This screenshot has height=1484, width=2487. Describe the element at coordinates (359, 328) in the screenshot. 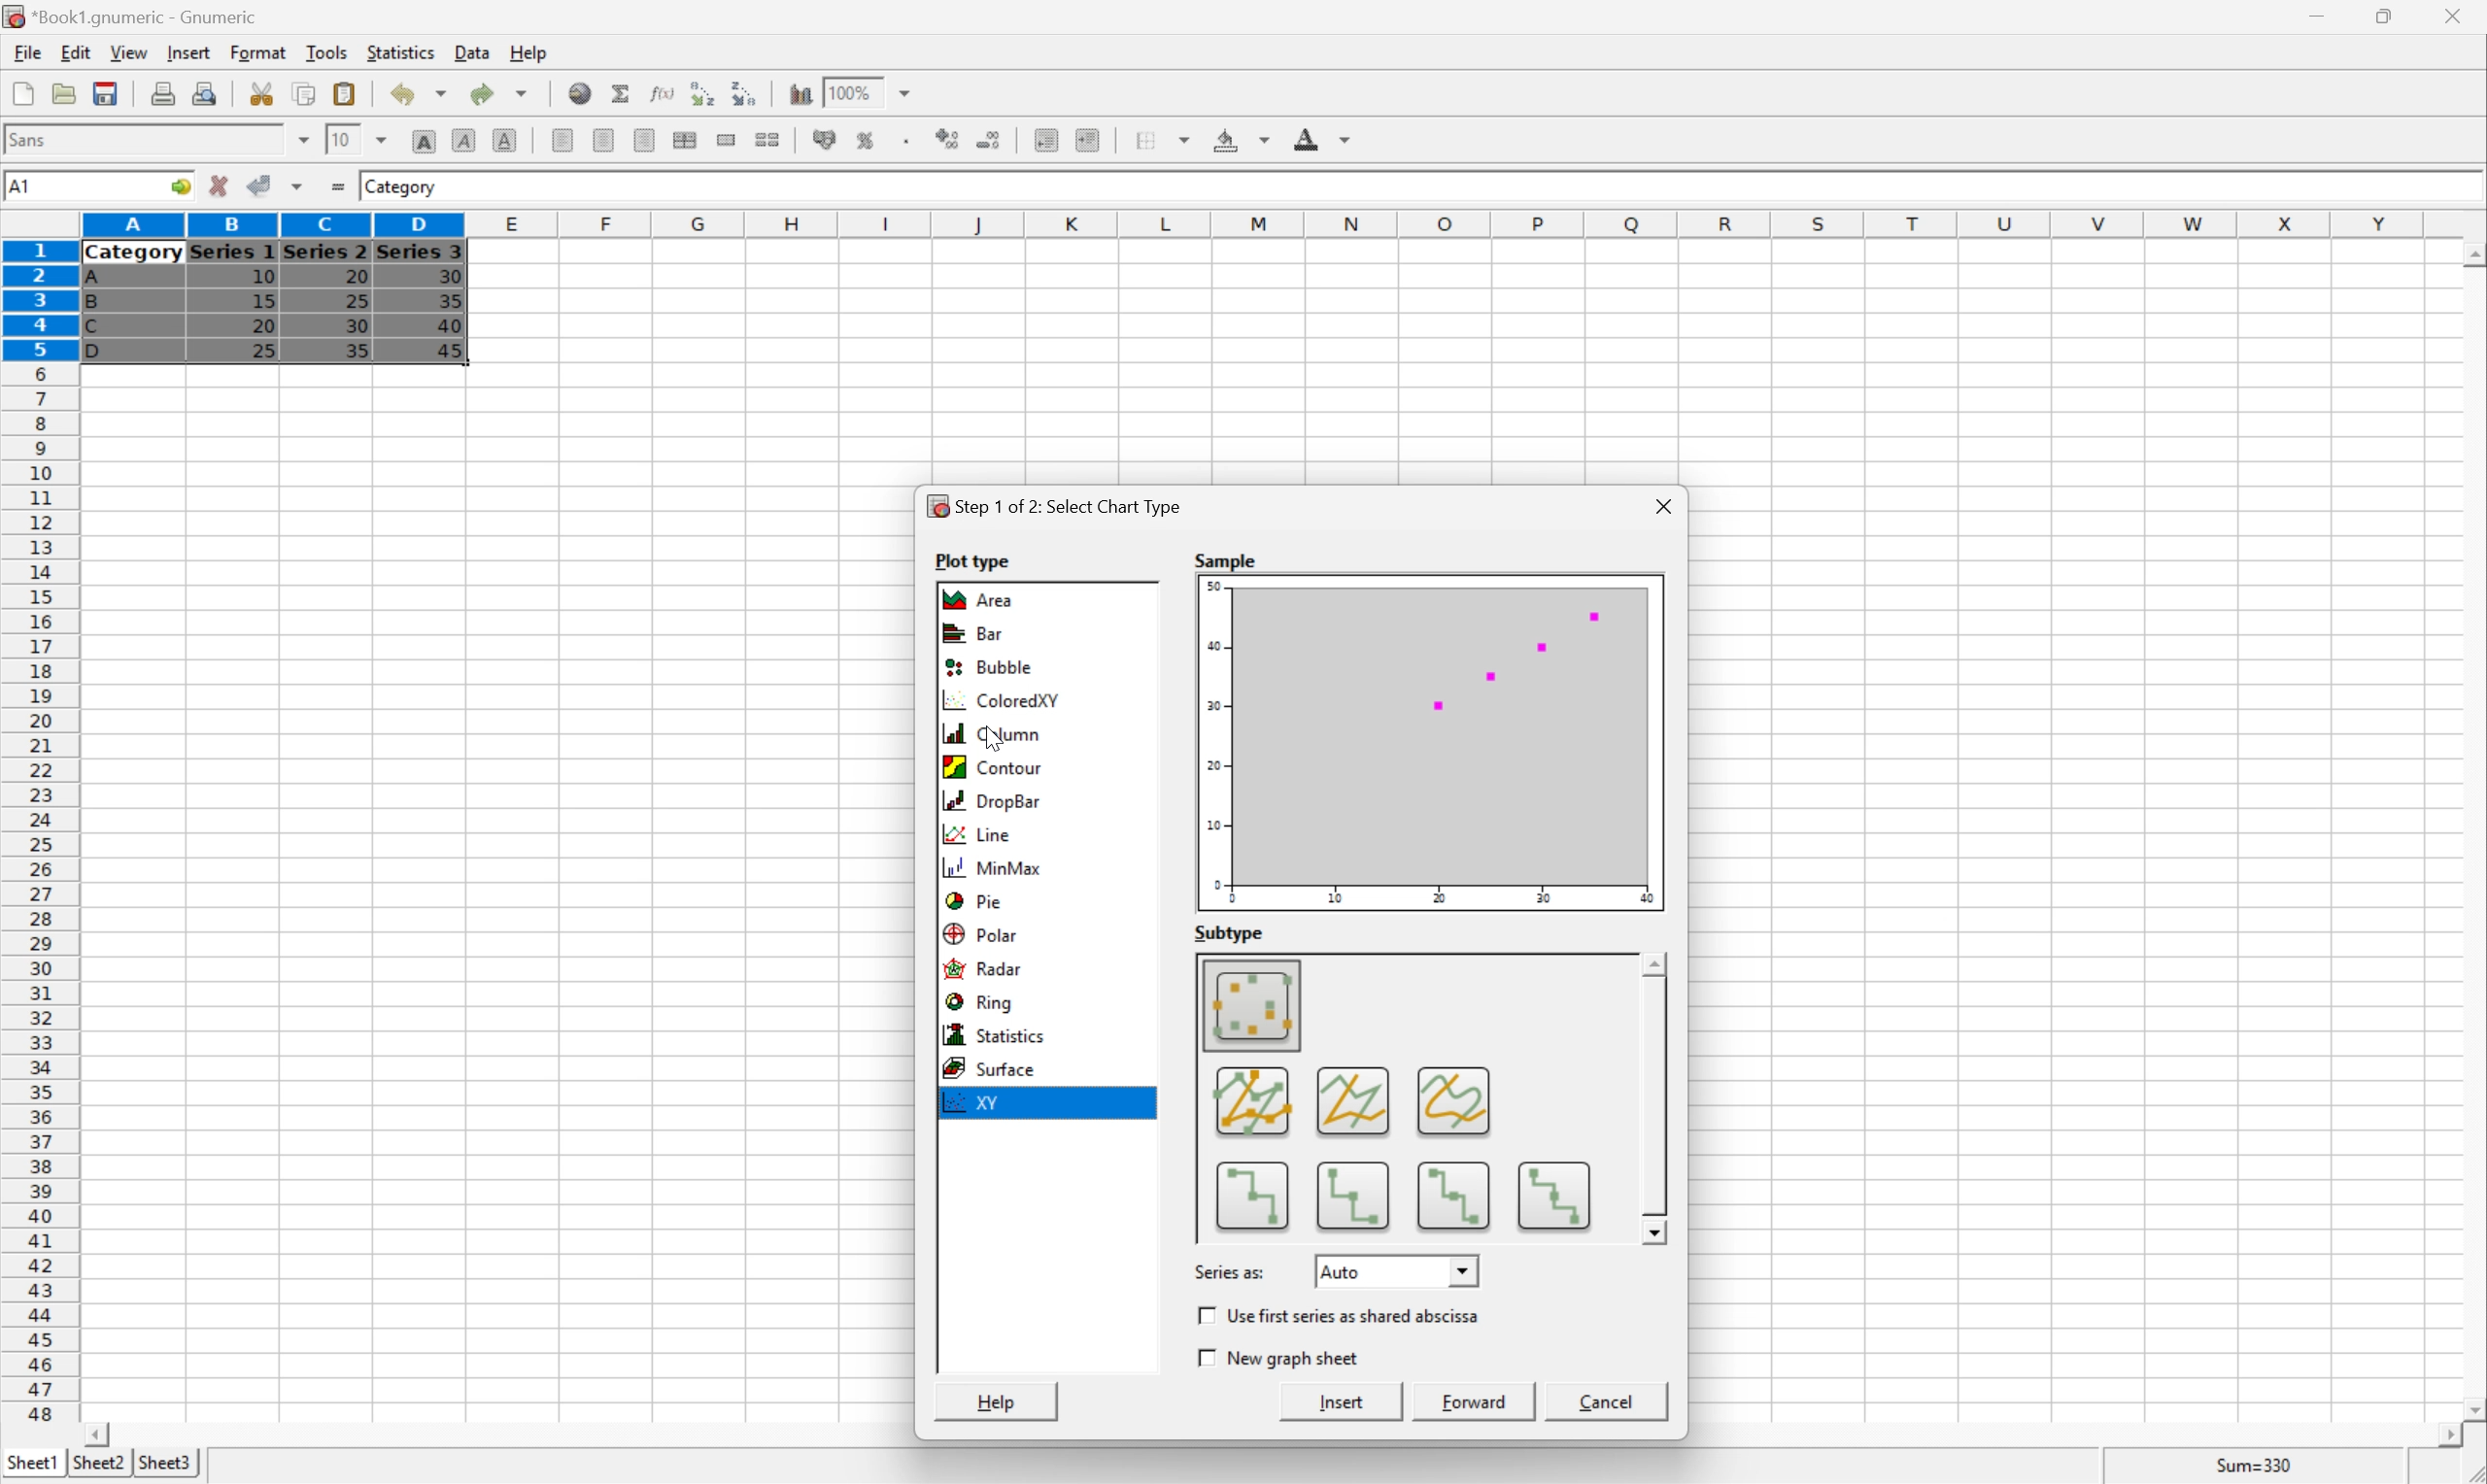

I see `30` at that location.